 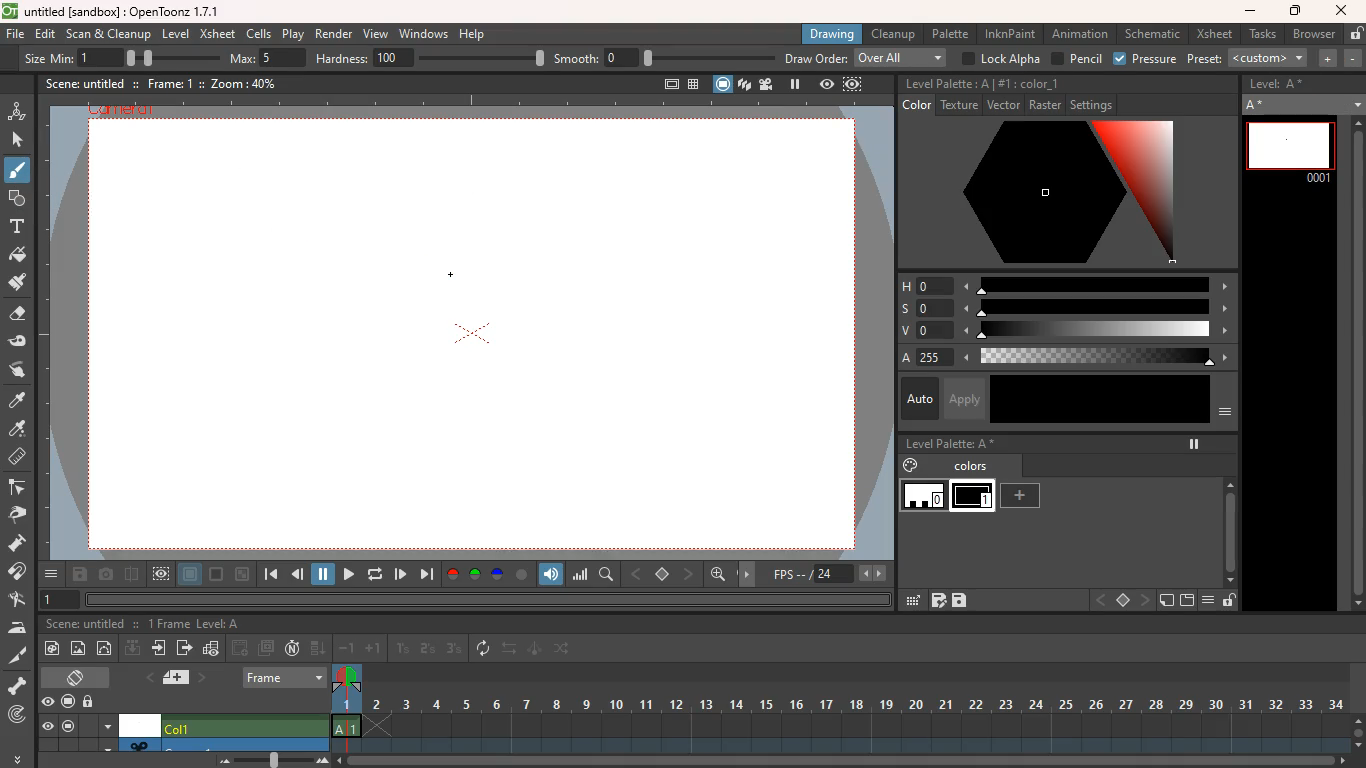 I want to click on drawing, so click(x=834, y=33).